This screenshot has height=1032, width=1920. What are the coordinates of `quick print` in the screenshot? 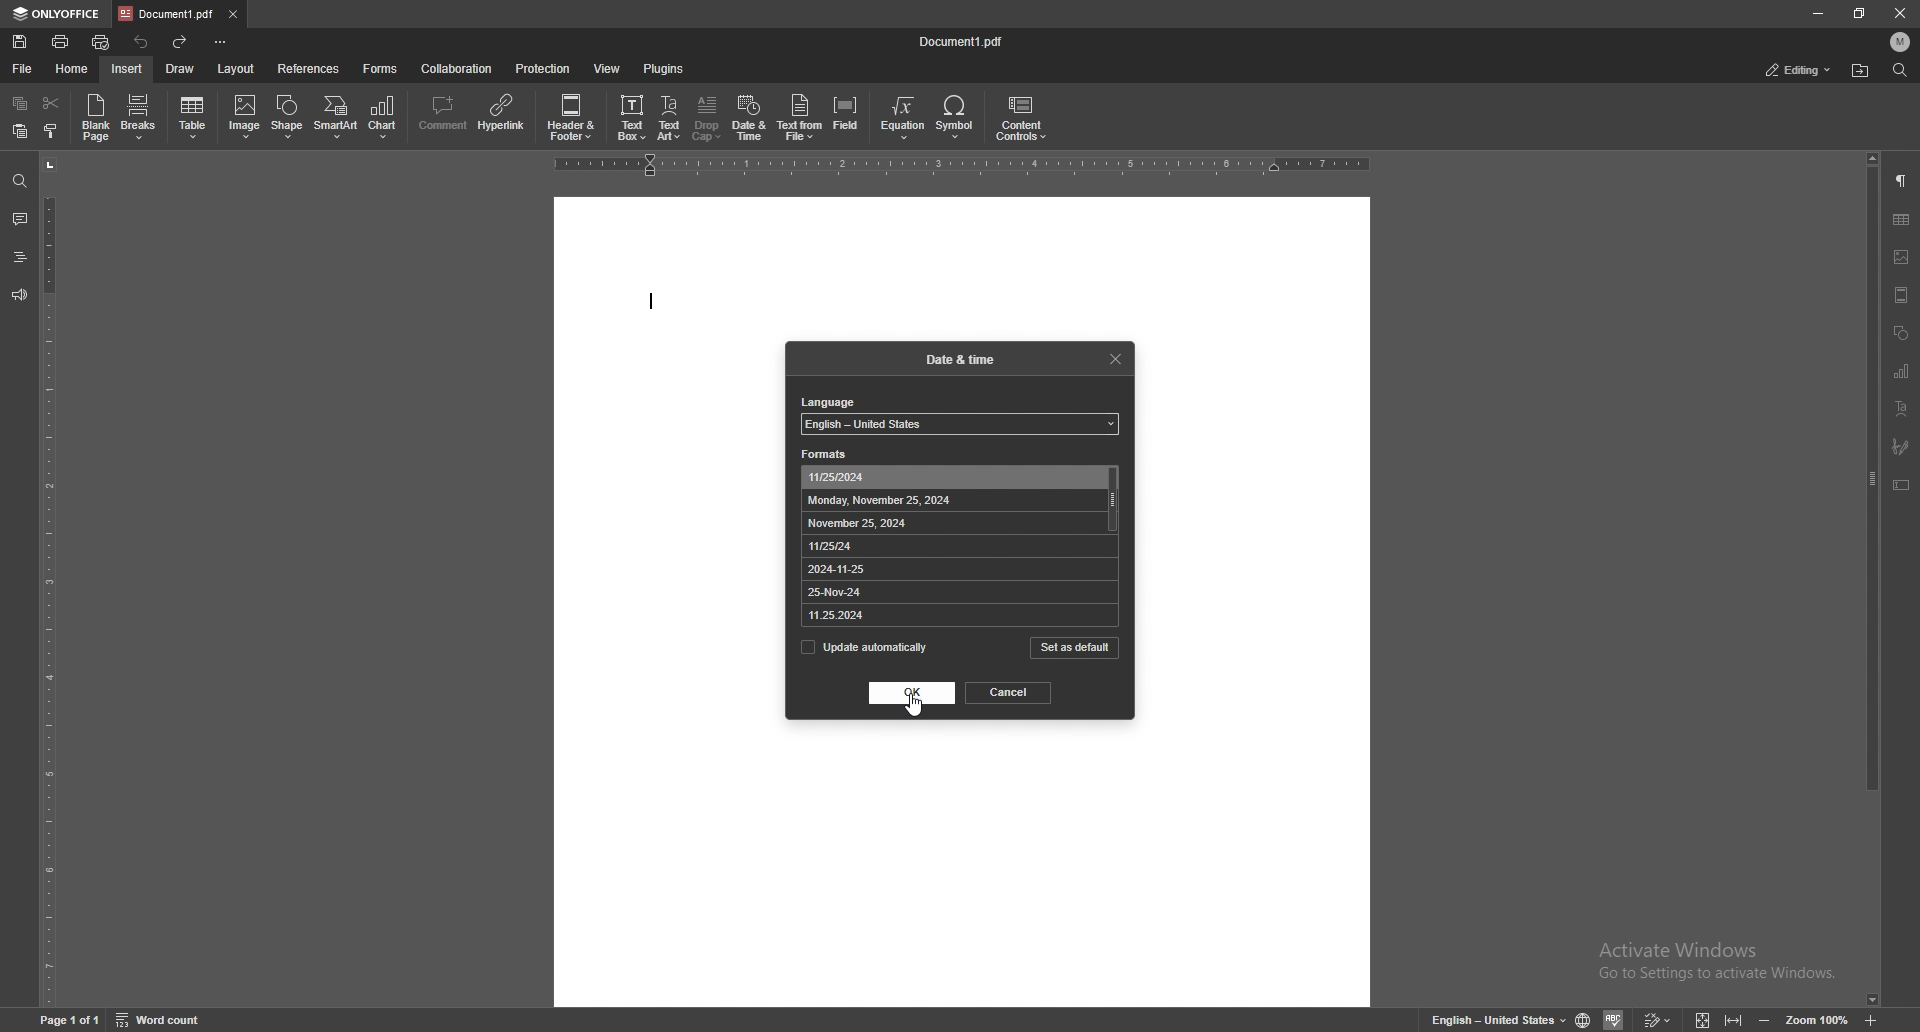 It's located at (101, 44).